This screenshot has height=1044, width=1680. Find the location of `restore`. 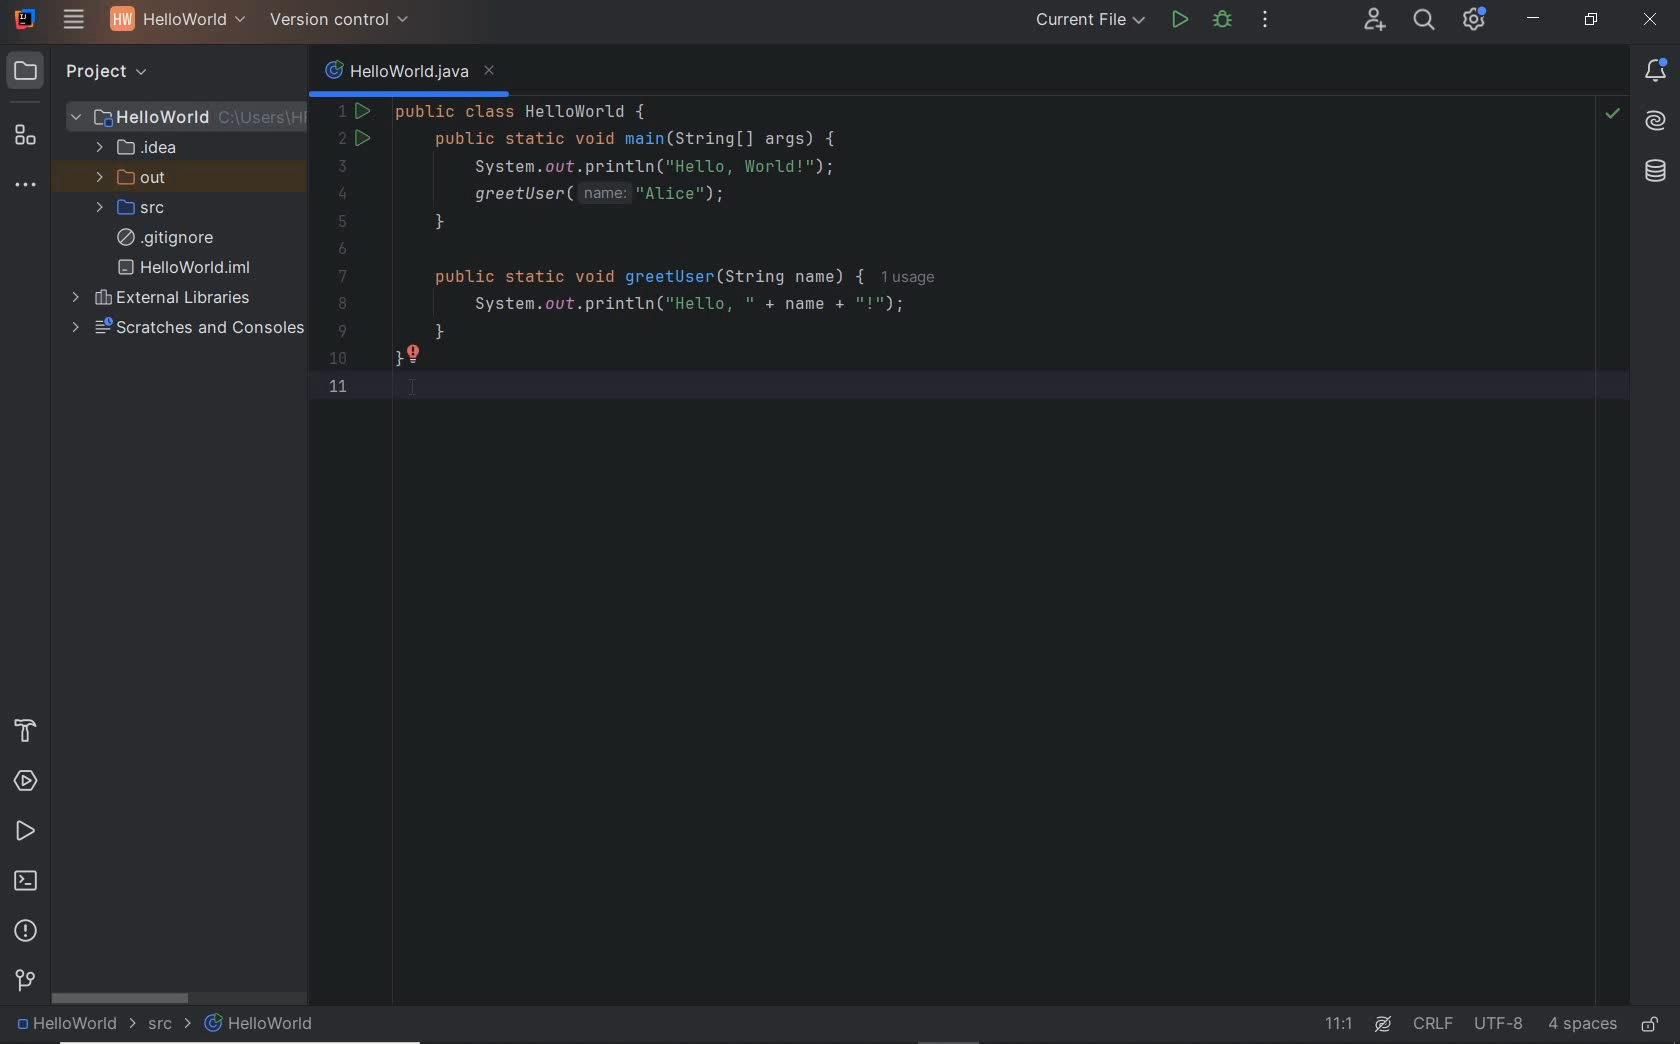

restore is located at coordinates (1590, 20).